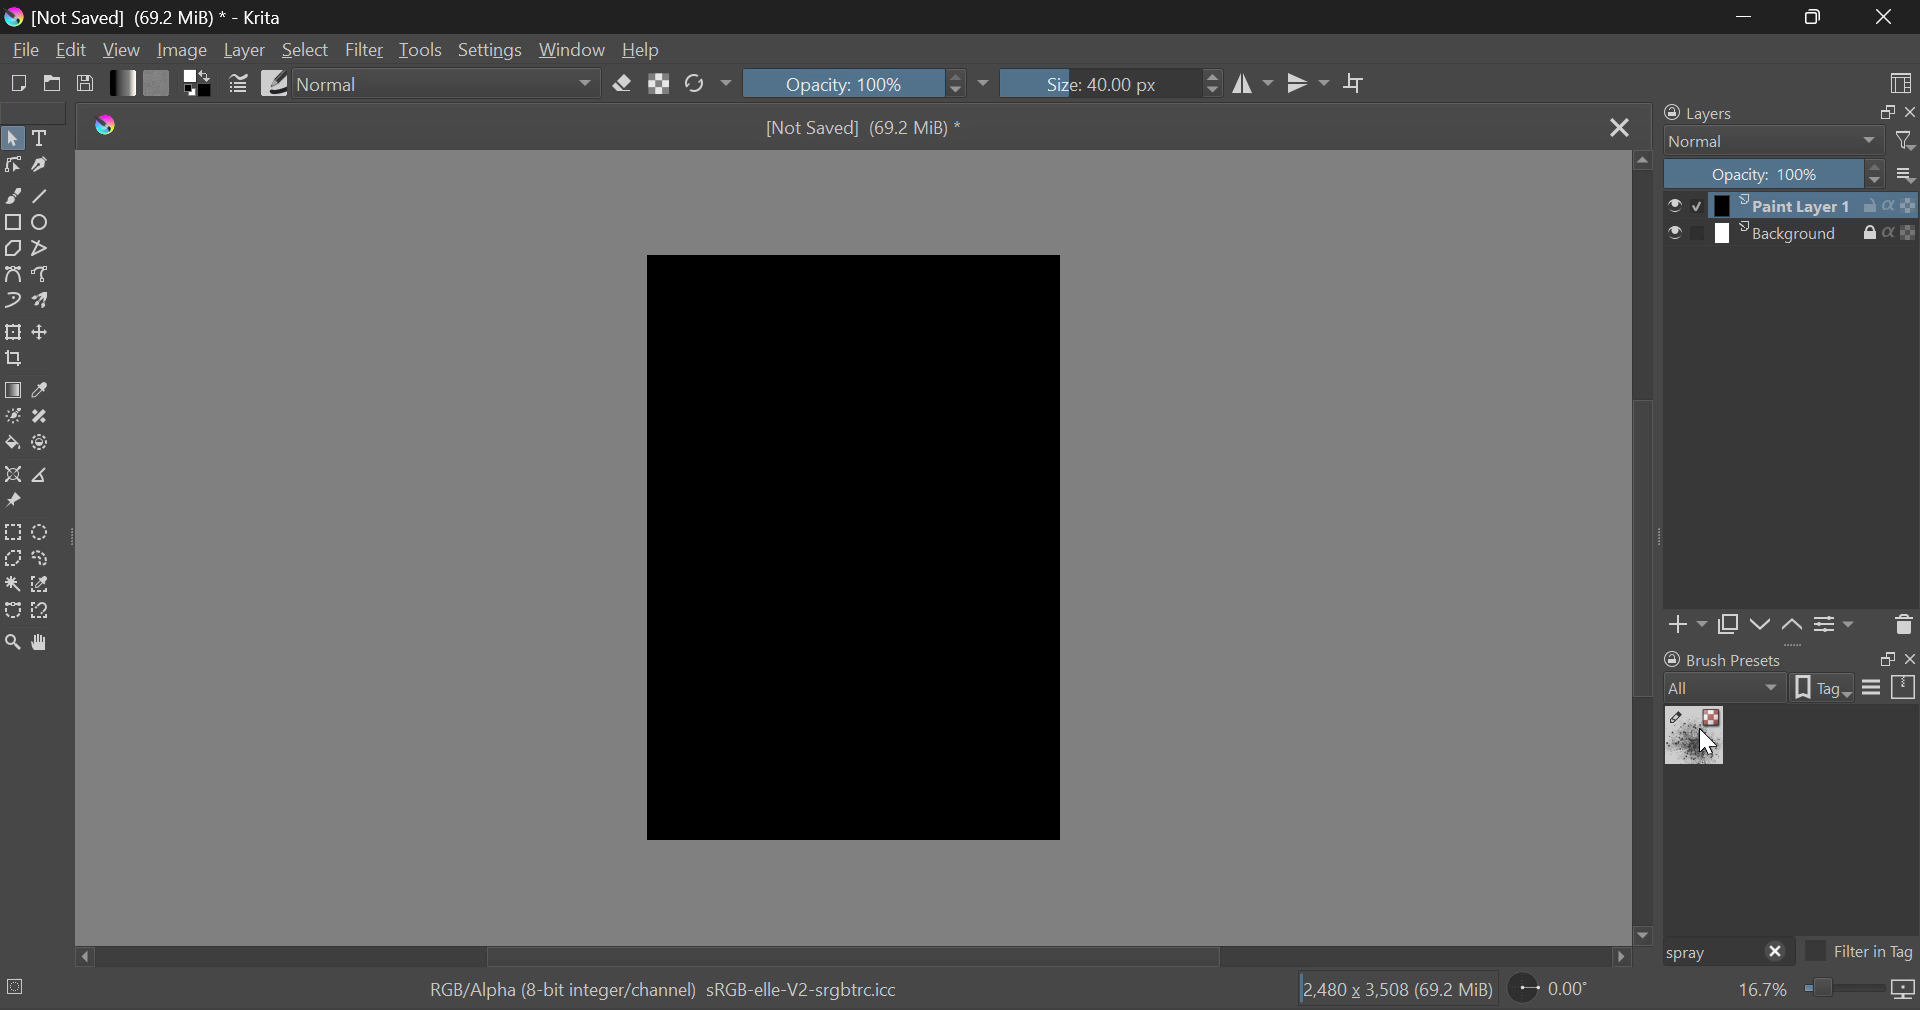  What do you see at coordinates (1776, 953) in the screenshot?
I see `close` at bounding box center [1776, 953].